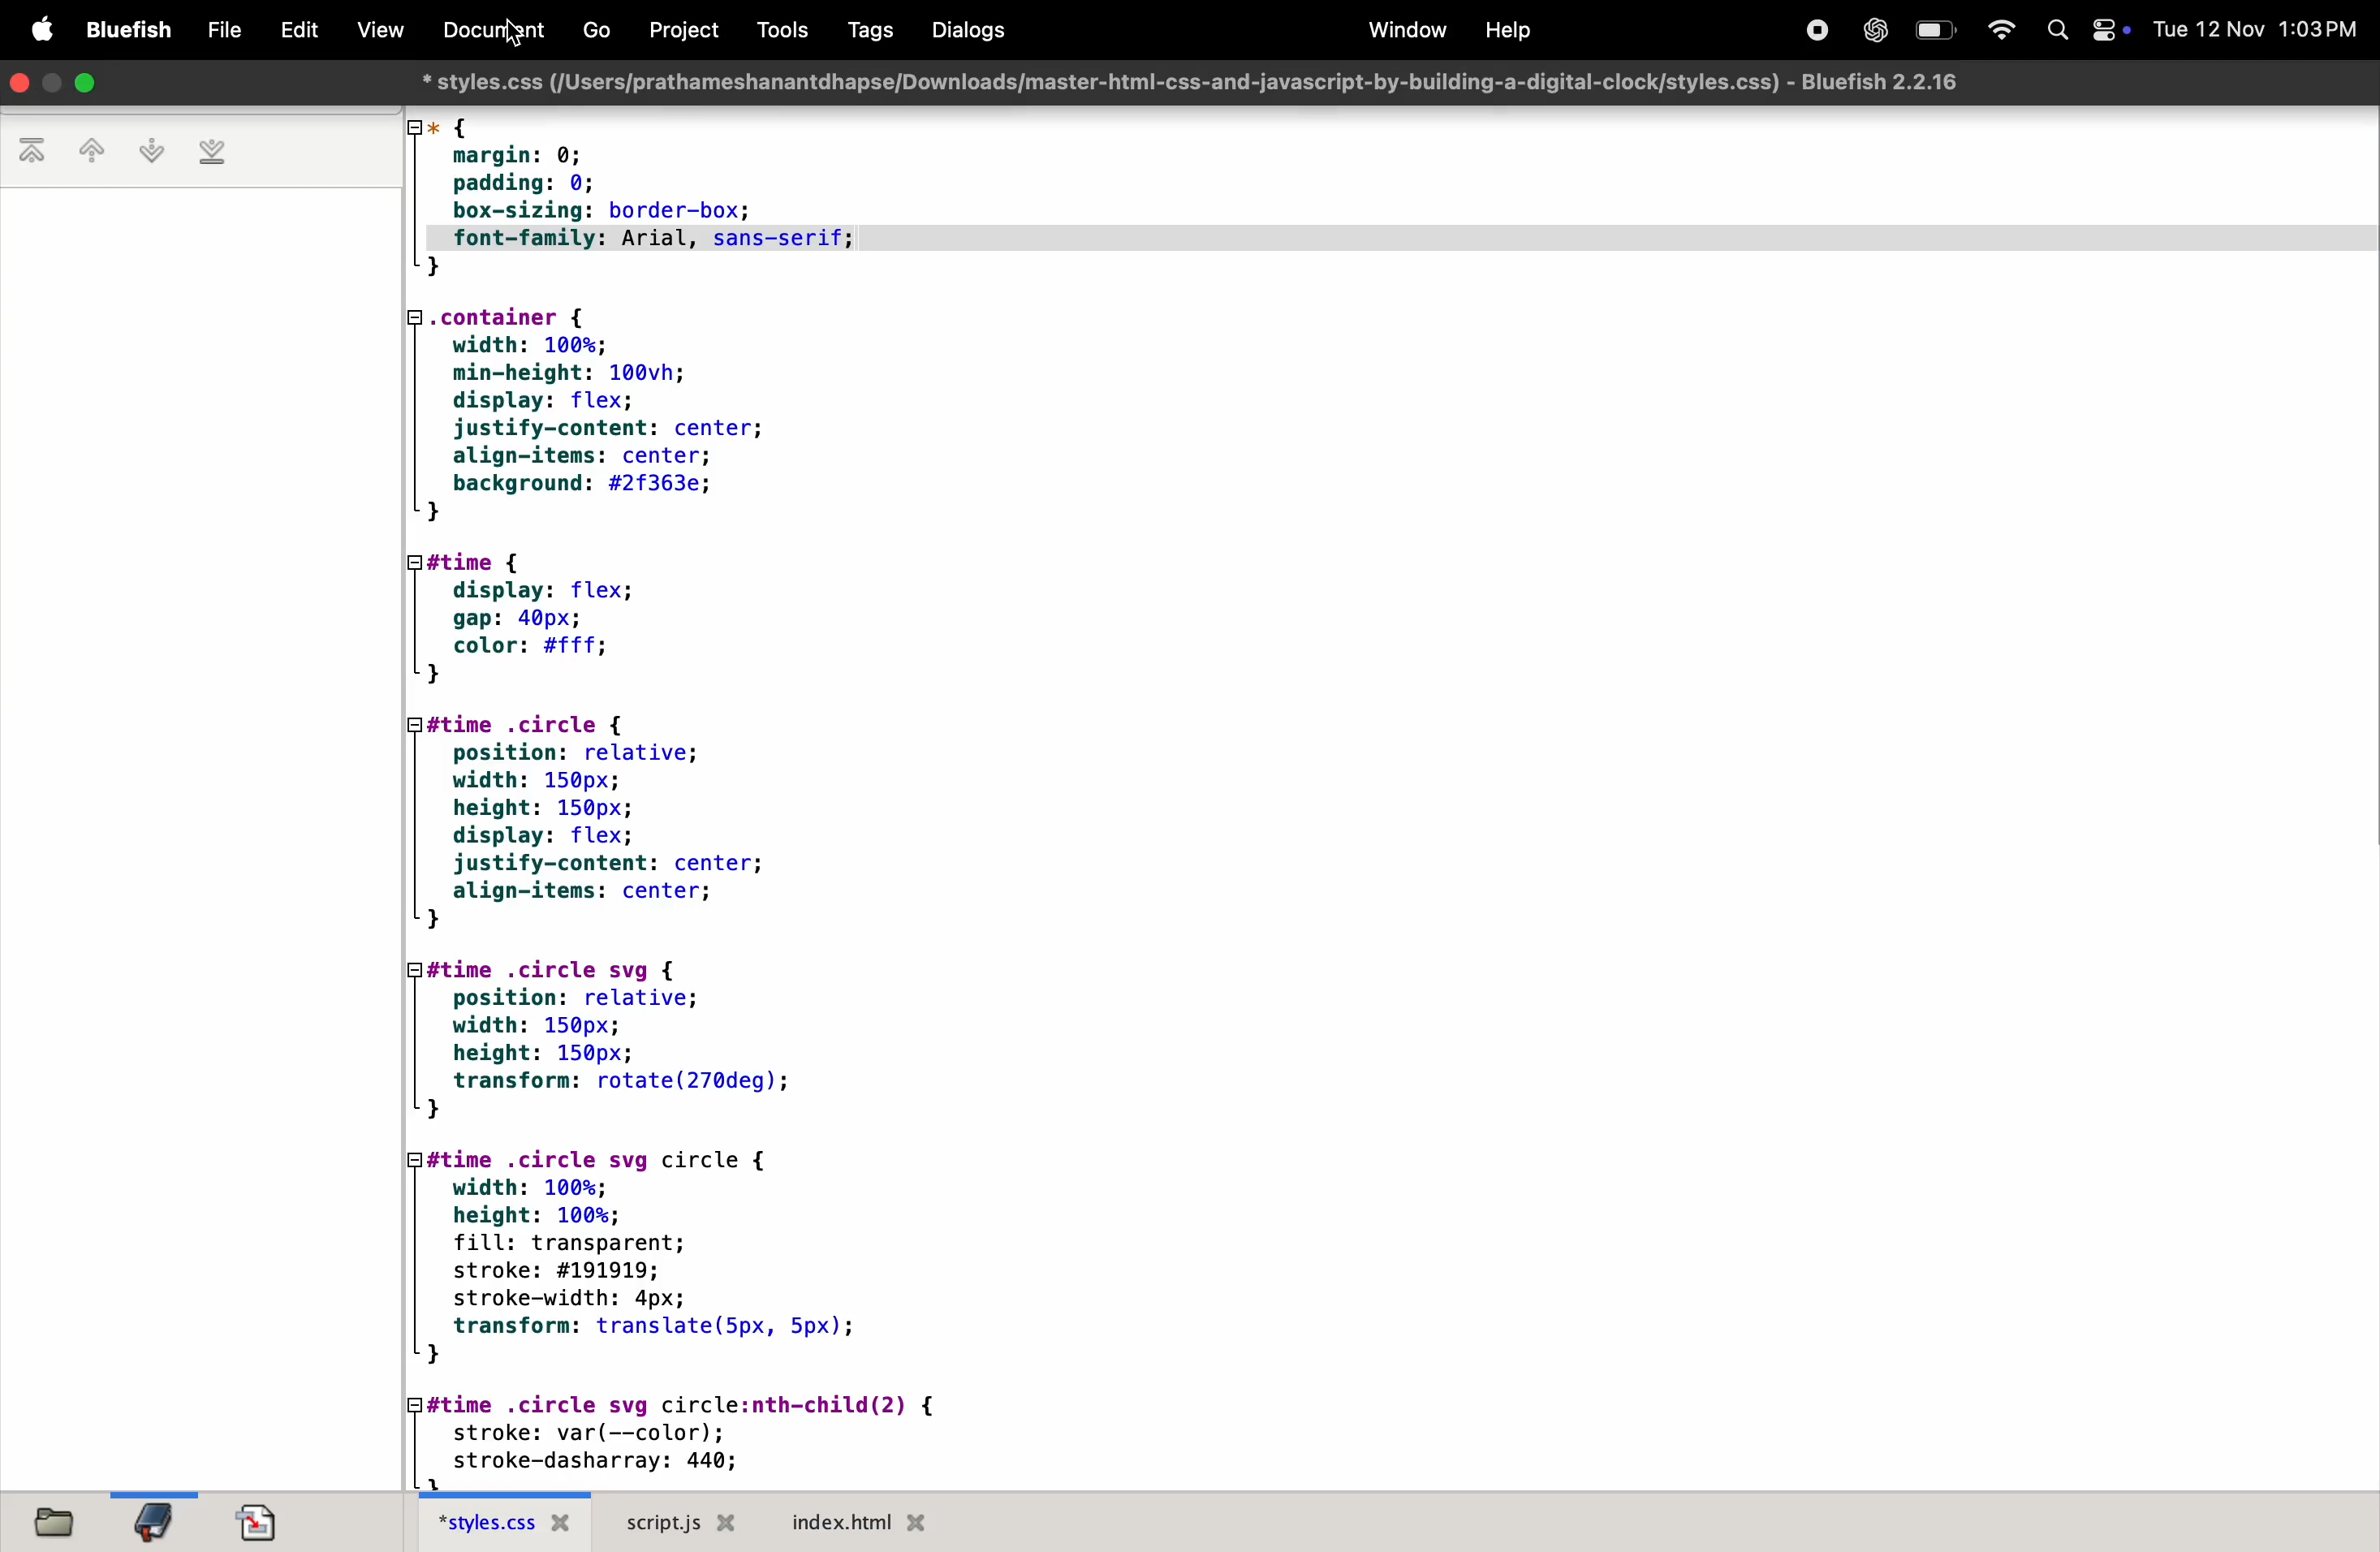 The width and height of the screenshot is (2380, 1552). I want to click on script.js, so click(682, 1522).